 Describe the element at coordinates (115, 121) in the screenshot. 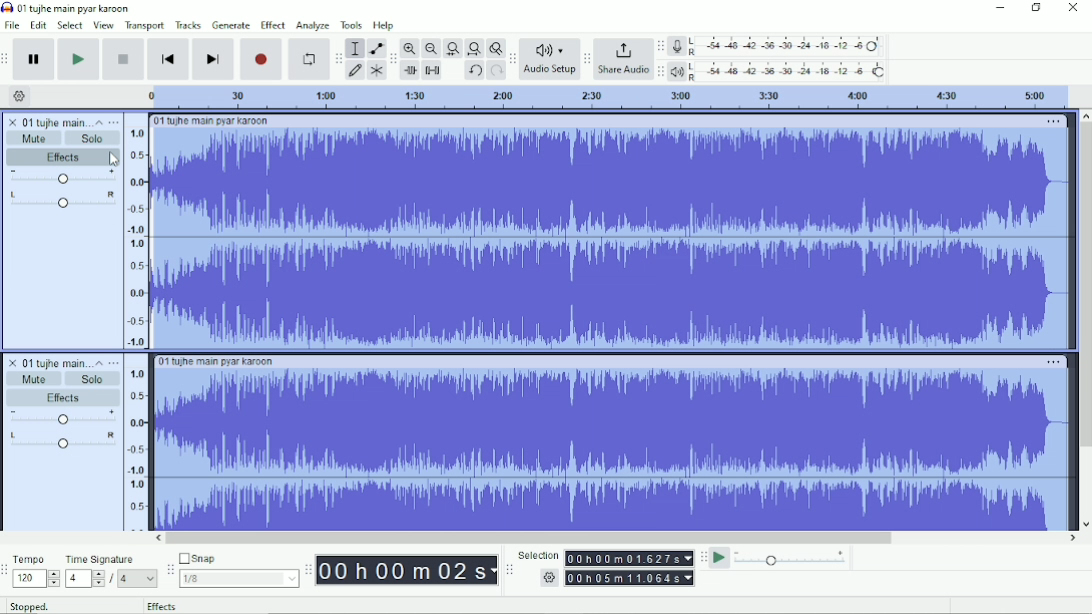

I see `more` at that location.